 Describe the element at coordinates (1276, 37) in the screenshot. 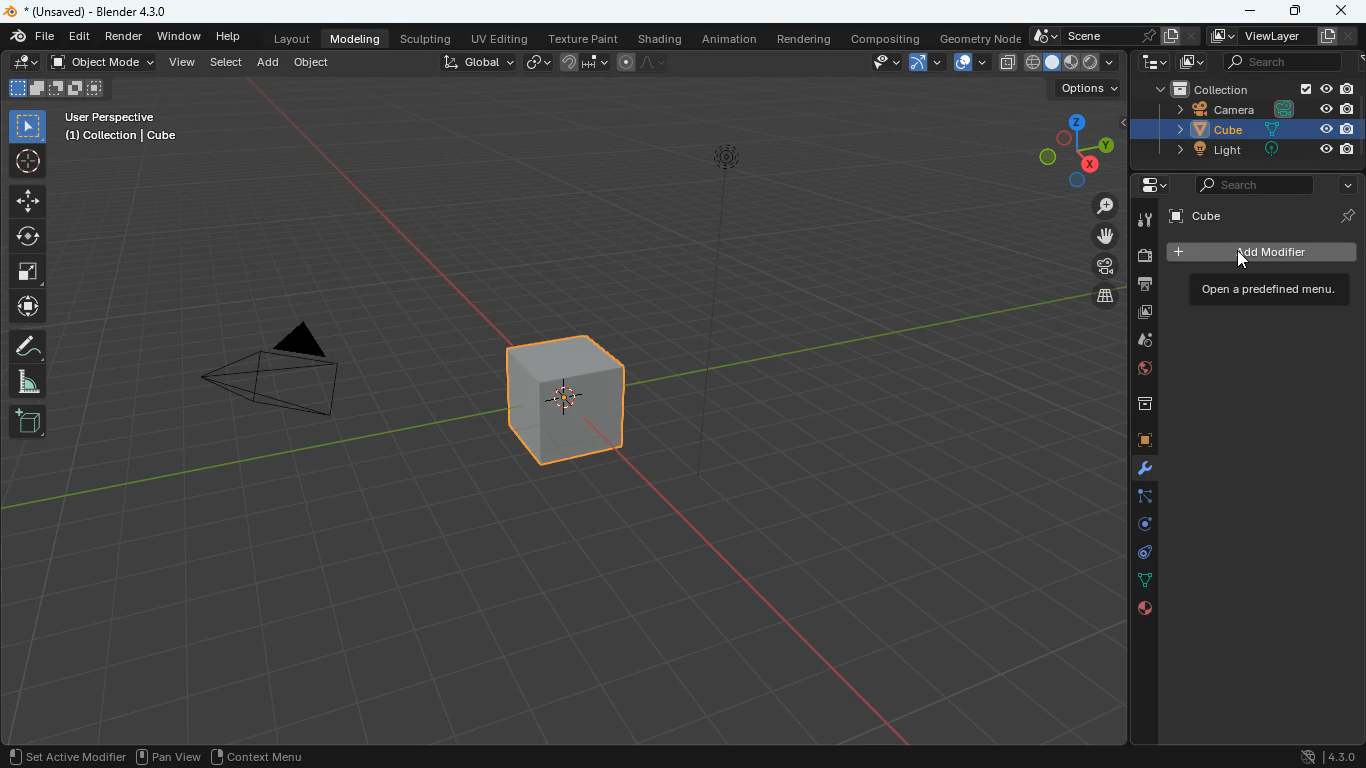

I see `viewlayer` at that location.